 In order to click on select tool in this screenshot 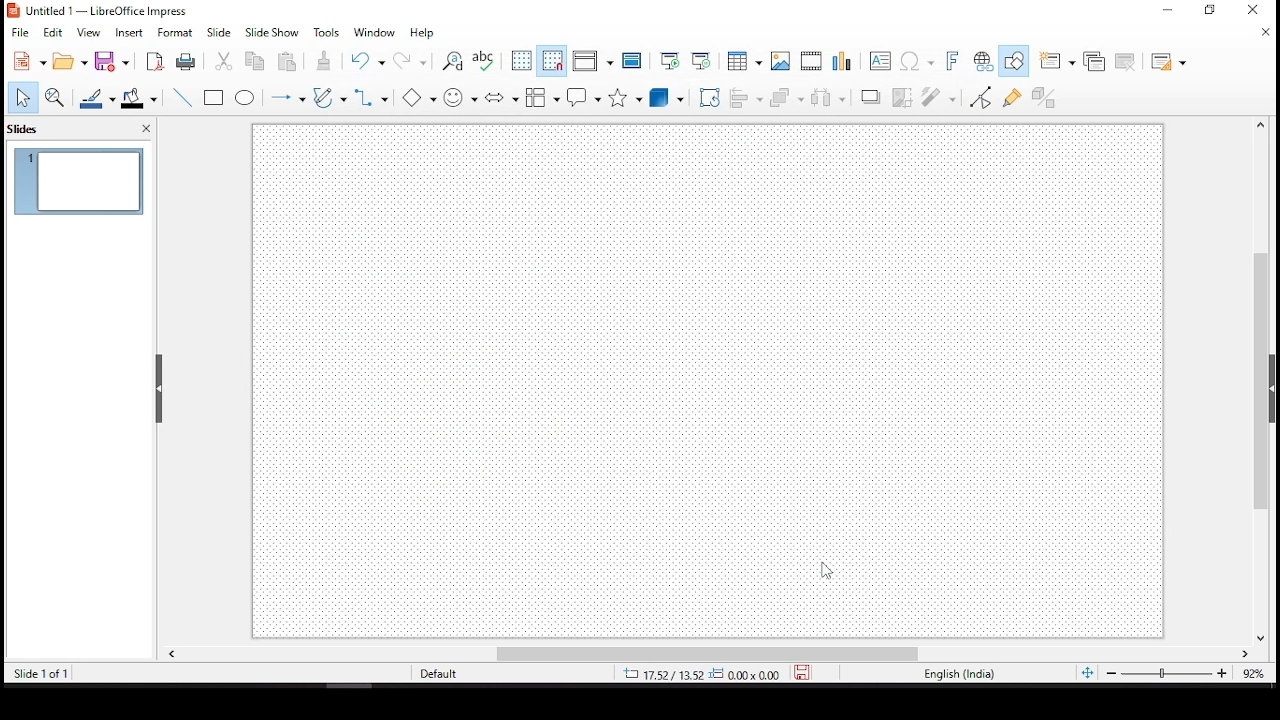, I will do `click(22, 98)`.